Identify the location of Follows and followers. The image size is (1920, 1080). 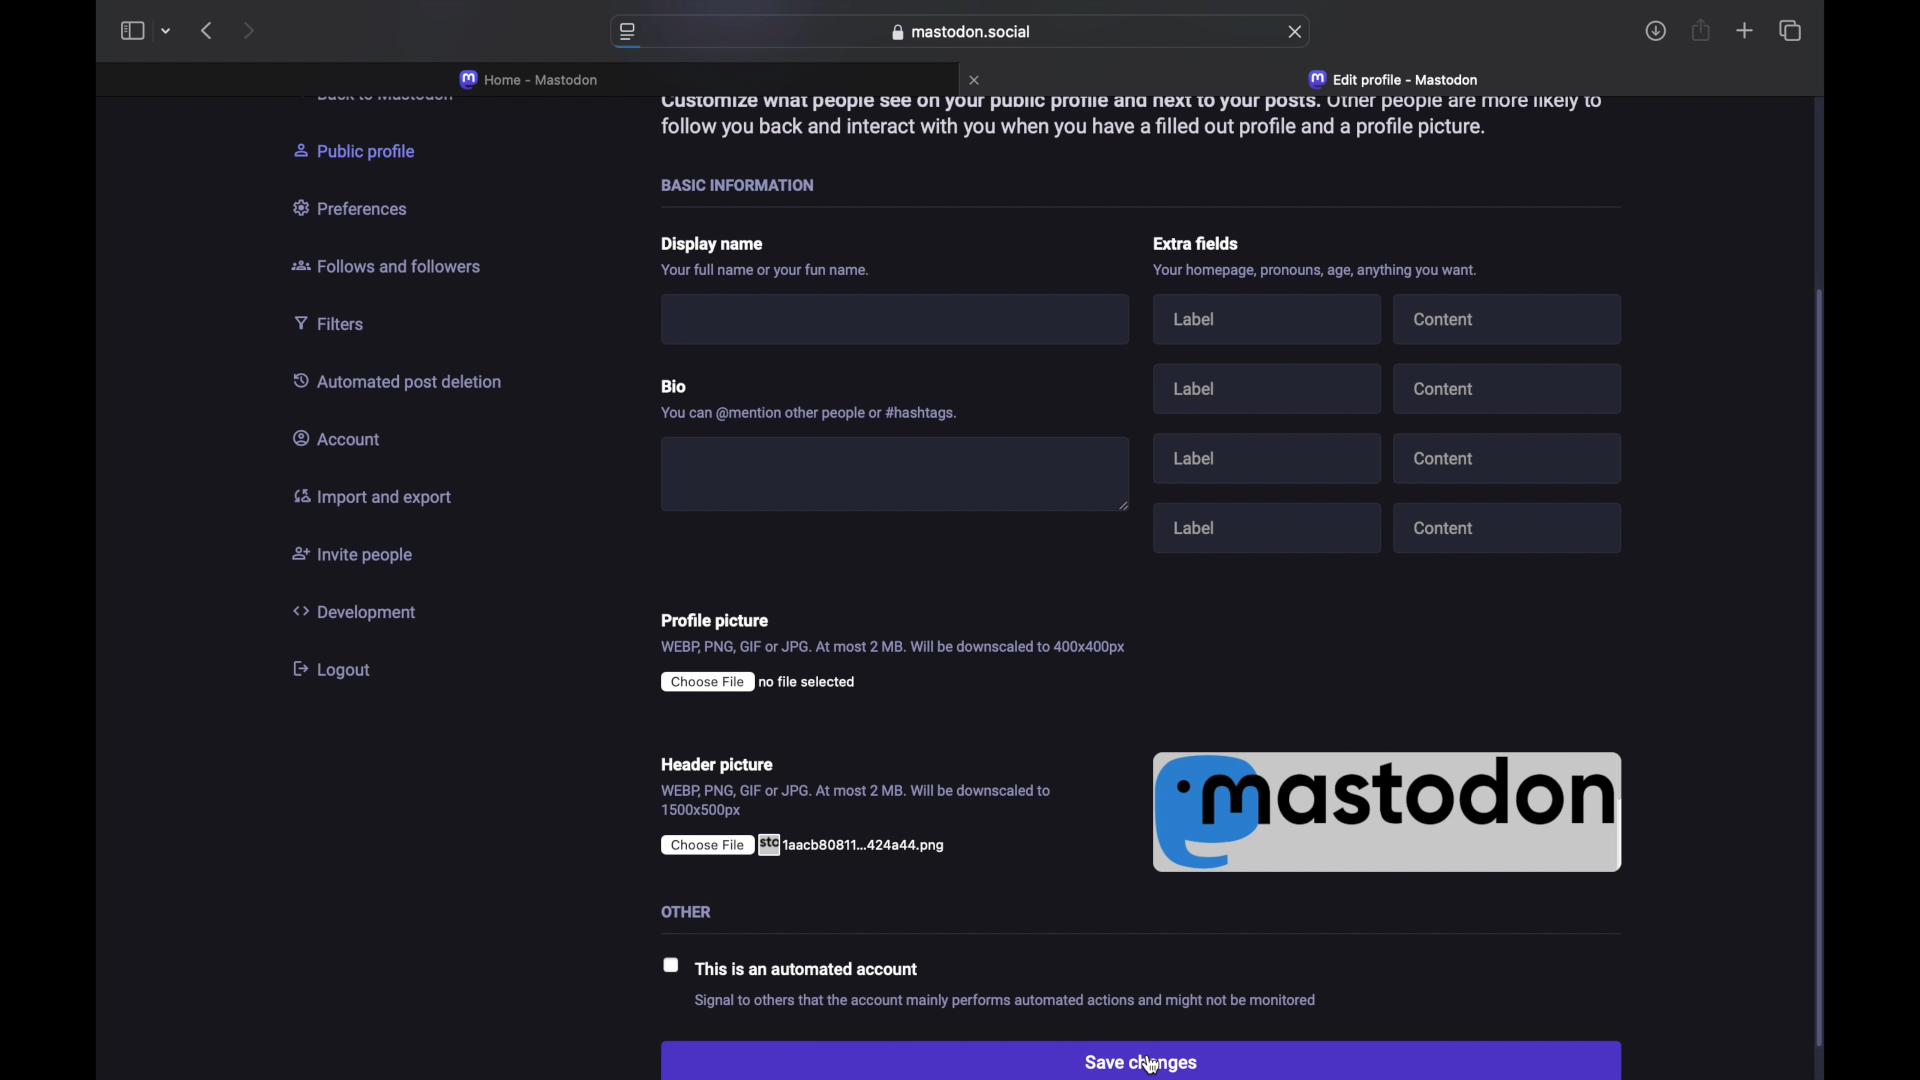
(392, 265).